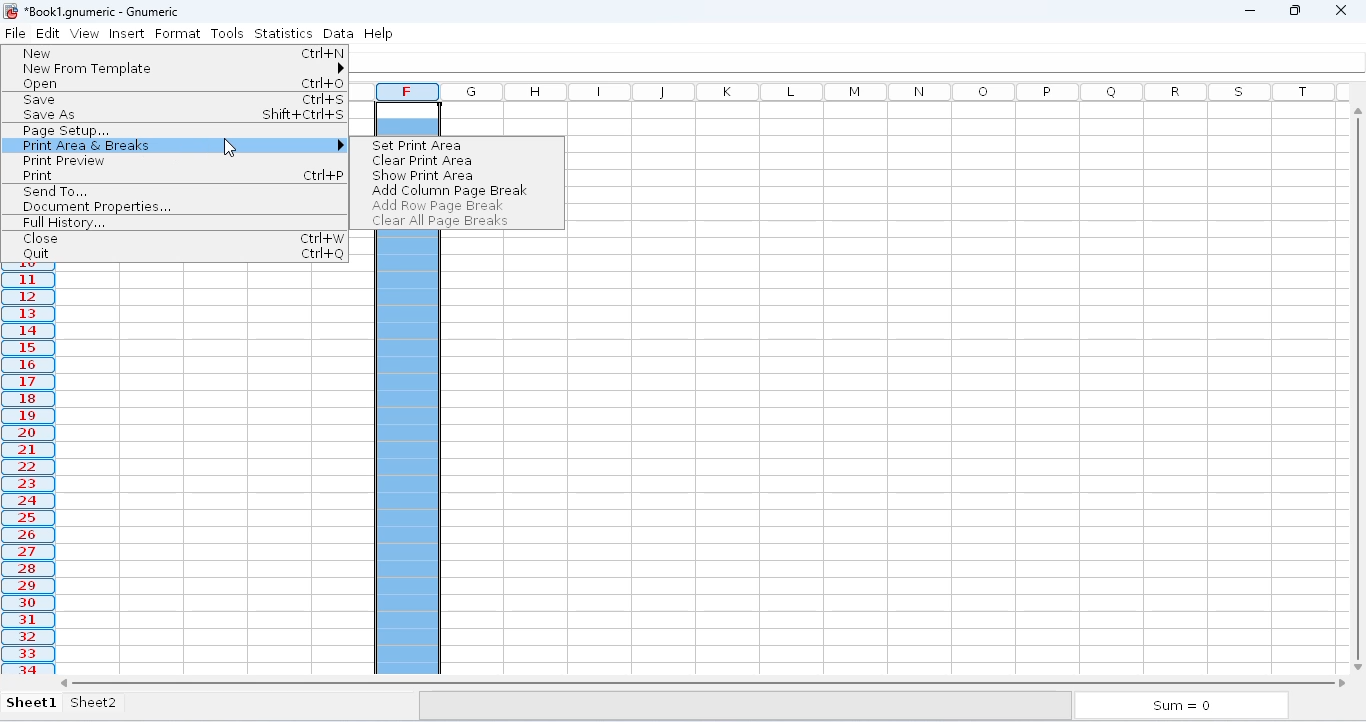  Describe the element at coordinates (379, 32) in the screenshot. I see `help` at that location.